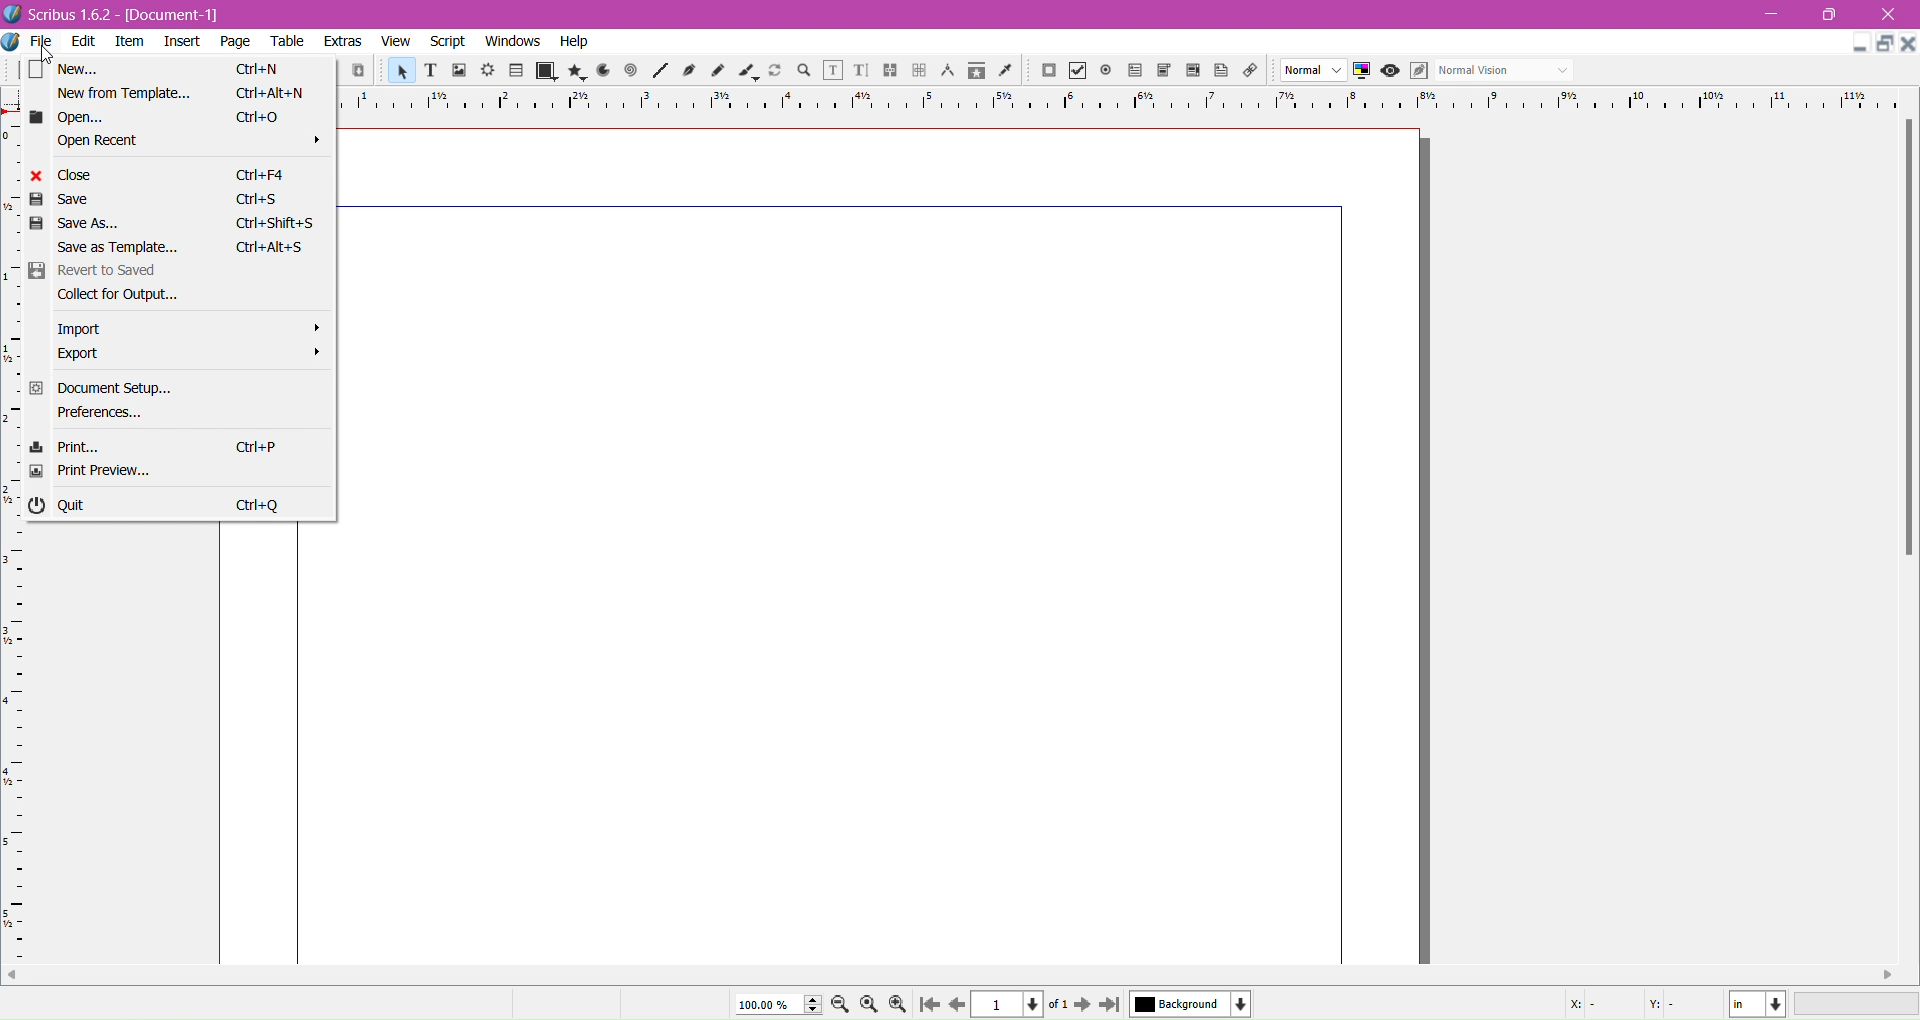  I want to click on horizontal ruler, so click(1131, 101).